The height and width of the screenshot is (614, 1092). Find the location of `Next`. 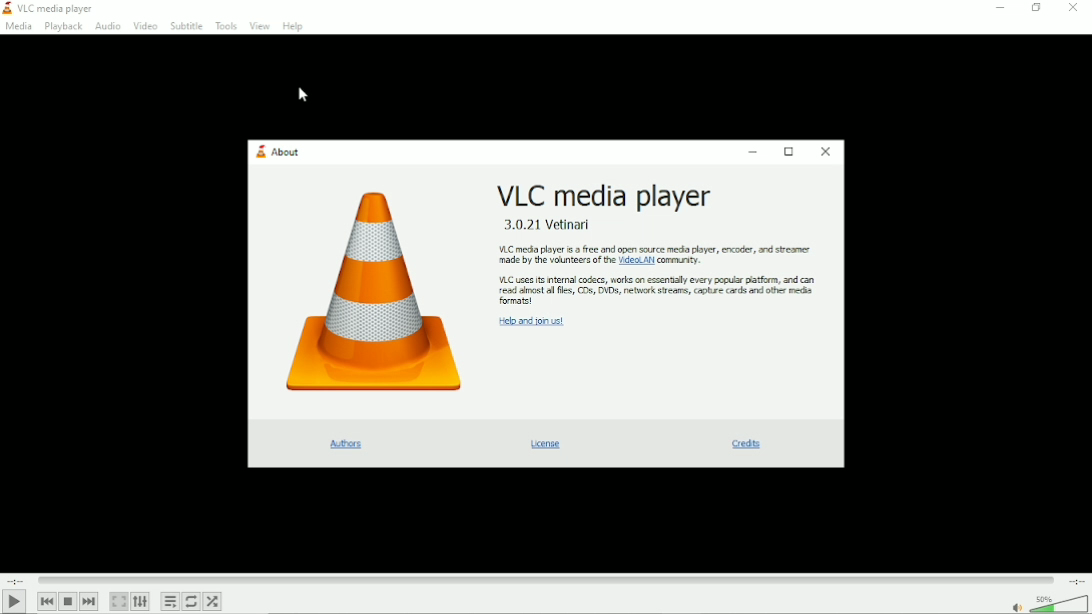

Next is located at coordinates (89, 601).